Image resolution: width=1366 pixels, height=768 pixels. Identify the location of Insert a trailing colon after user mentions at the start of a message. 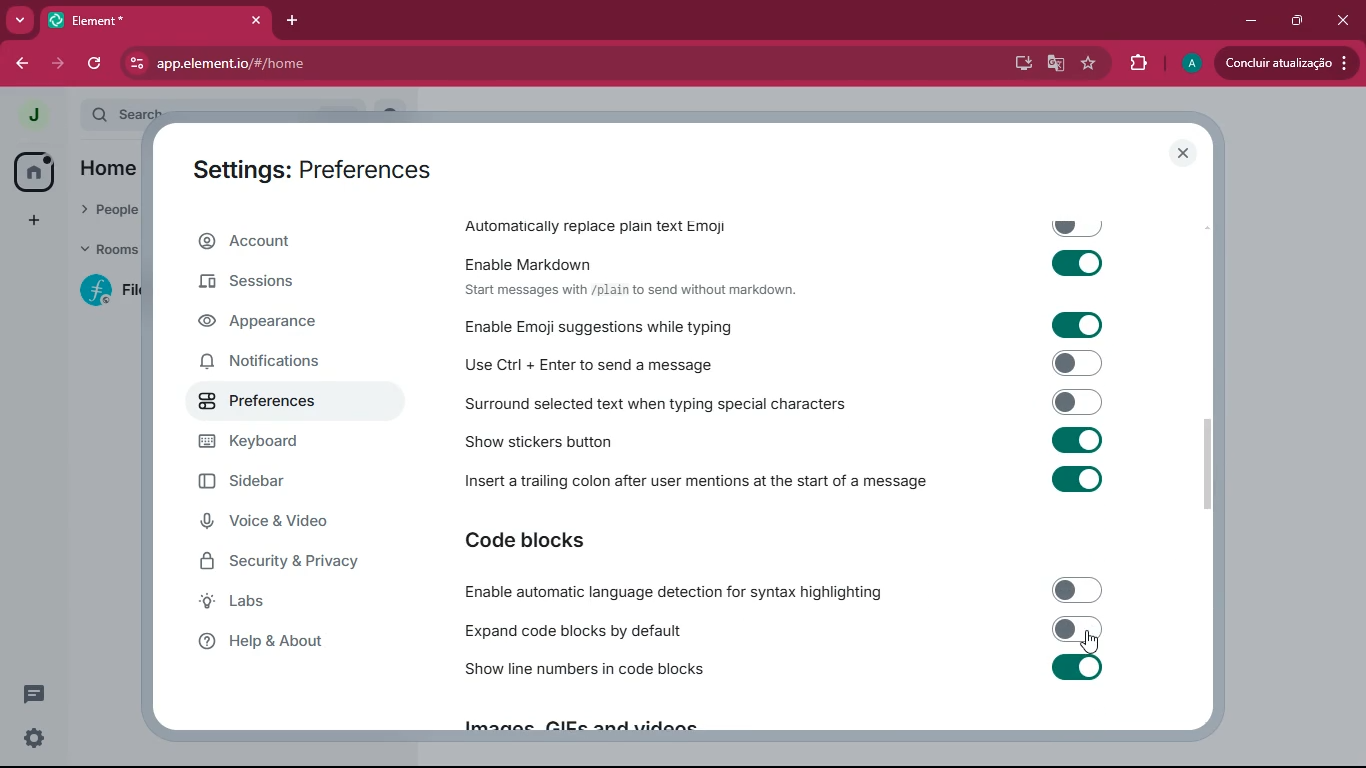
(790, 485).